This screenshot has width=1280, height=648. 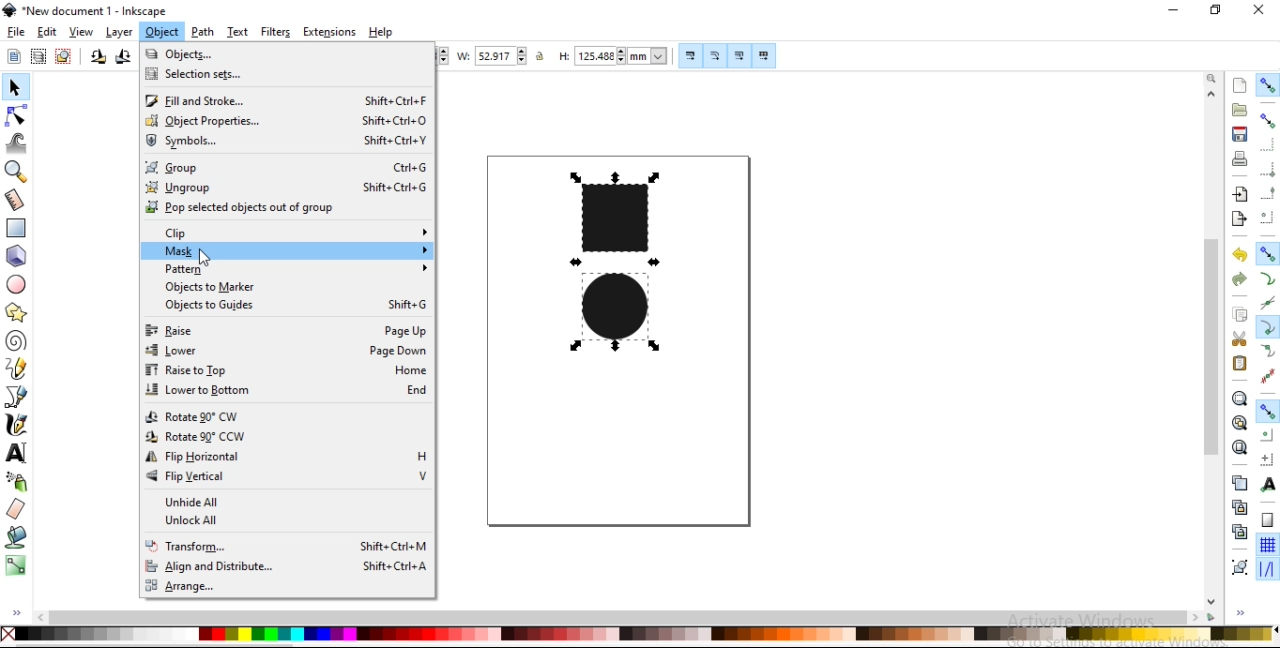 What do you see at coordinates (287, 544) in the screenshot?
I see `transform` at bounding box center [287, 544].